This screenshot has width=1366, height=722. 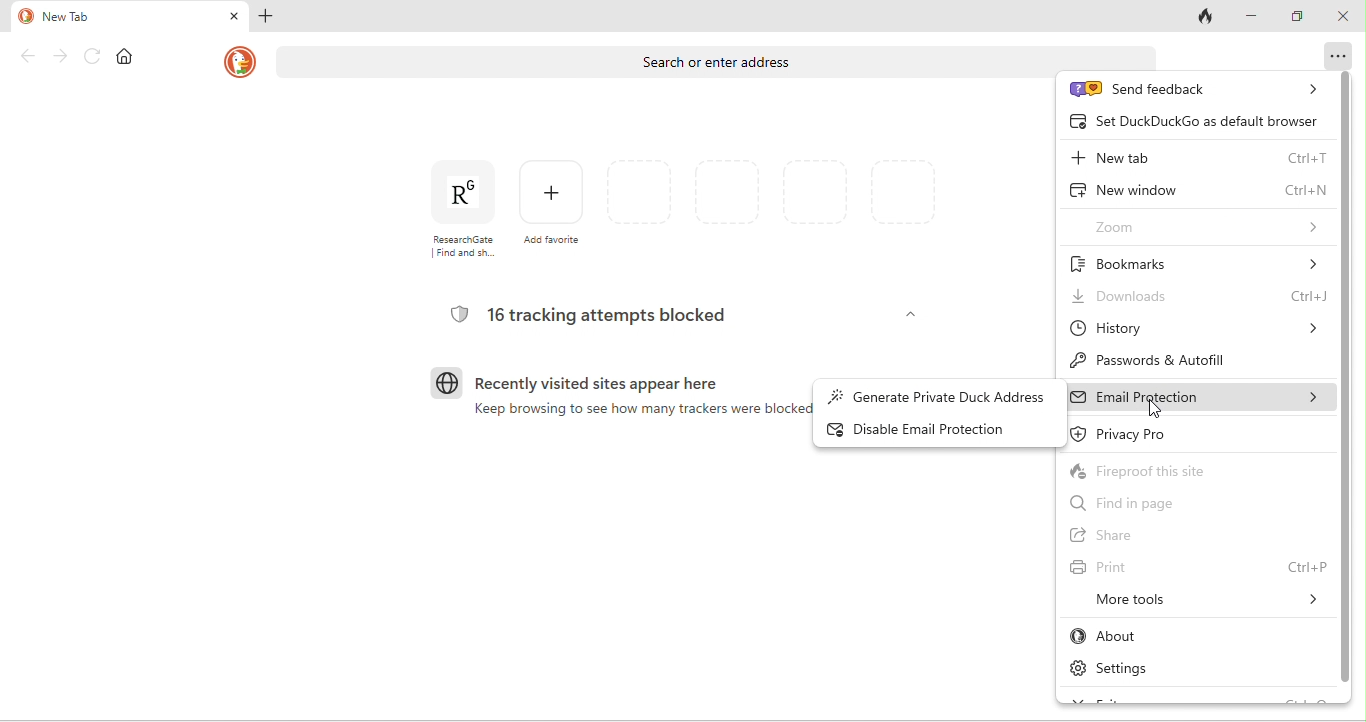 I want to click on hide, so click(x=908, y=315).